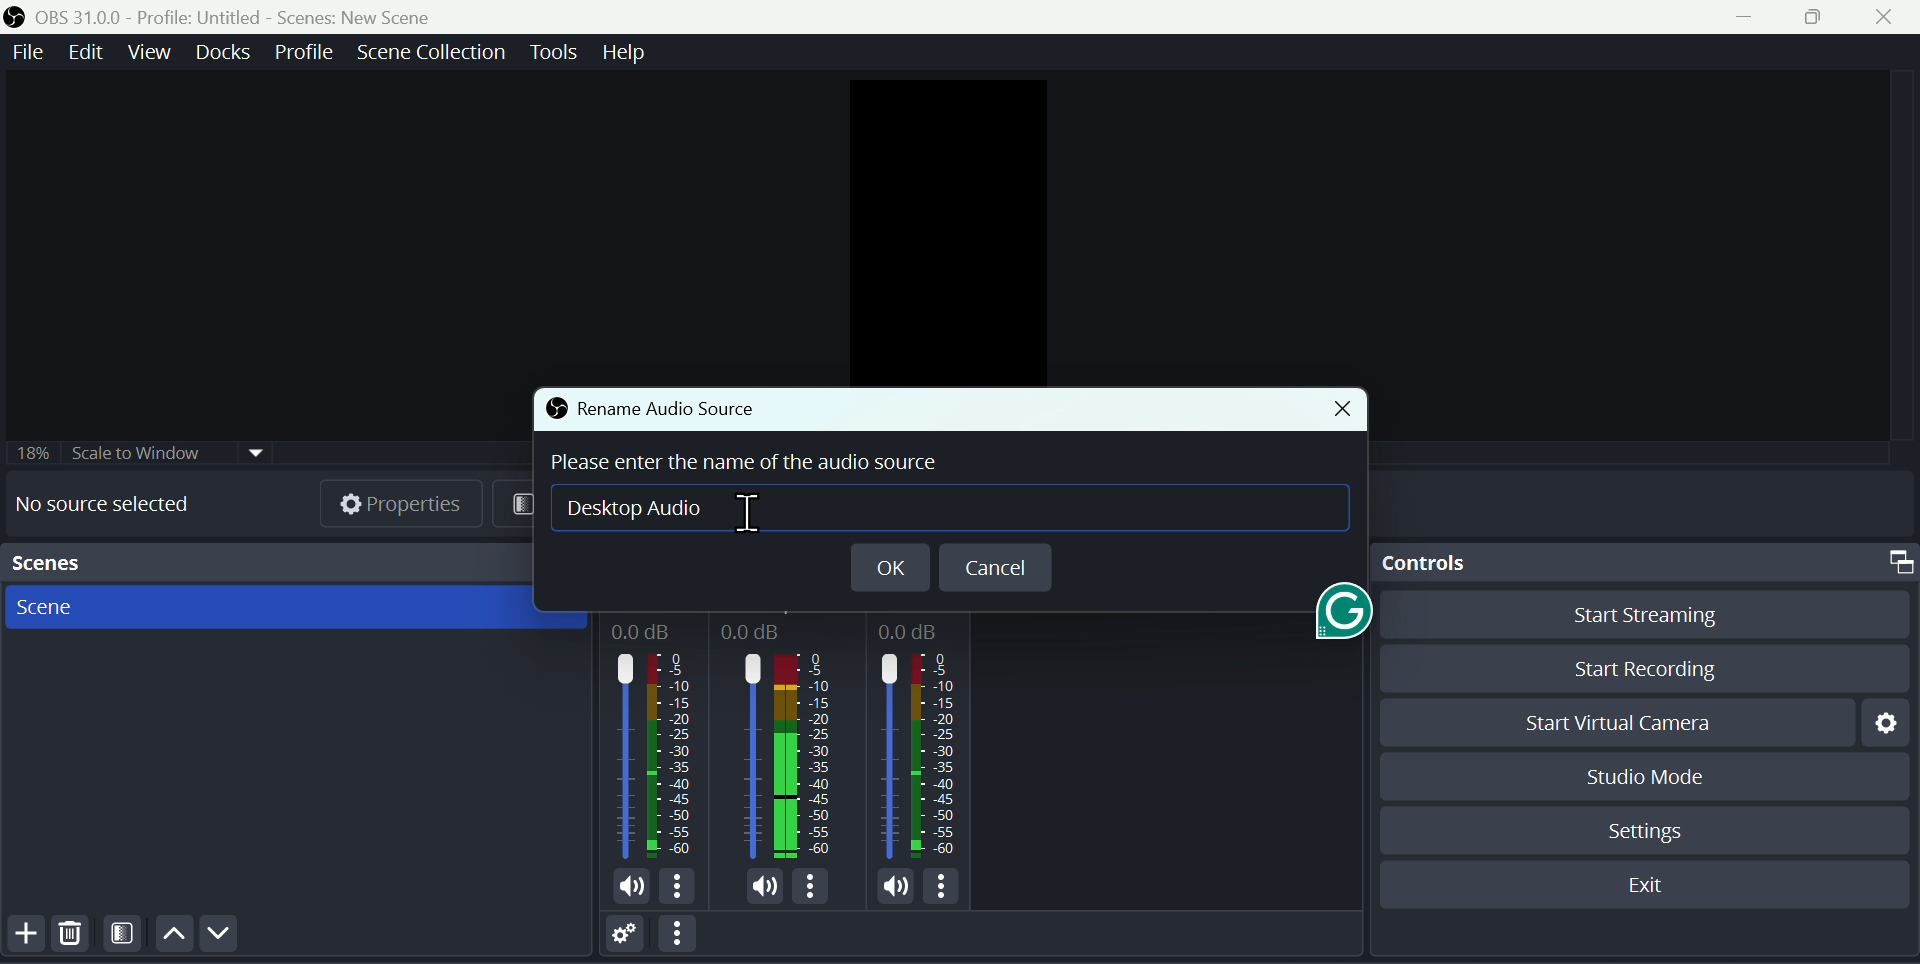 The image size is (1920, 964). I want to click on Properties, so click(407, 507).